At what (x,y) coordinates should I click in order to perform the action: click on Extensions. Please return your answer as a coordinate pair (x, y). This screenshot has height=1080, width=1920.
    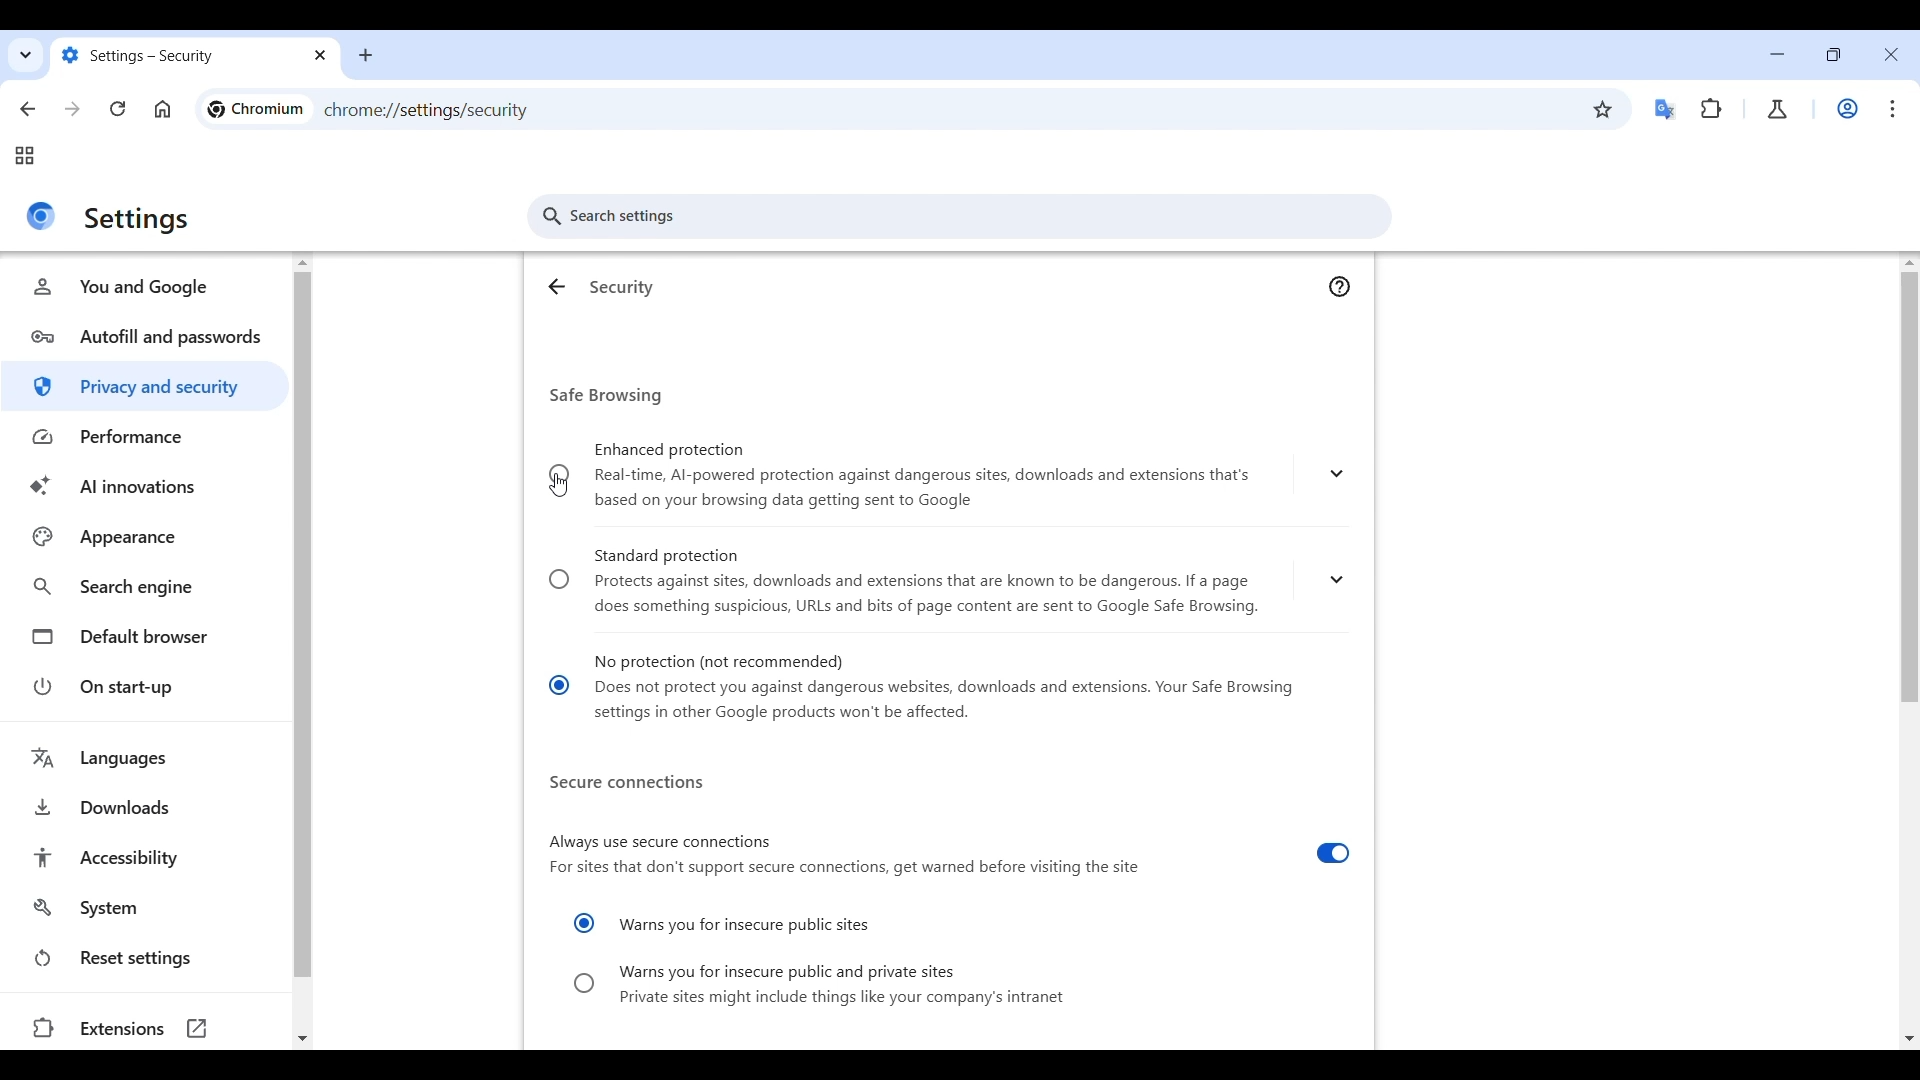
    Looking at the image, I should click on (146, 1029).